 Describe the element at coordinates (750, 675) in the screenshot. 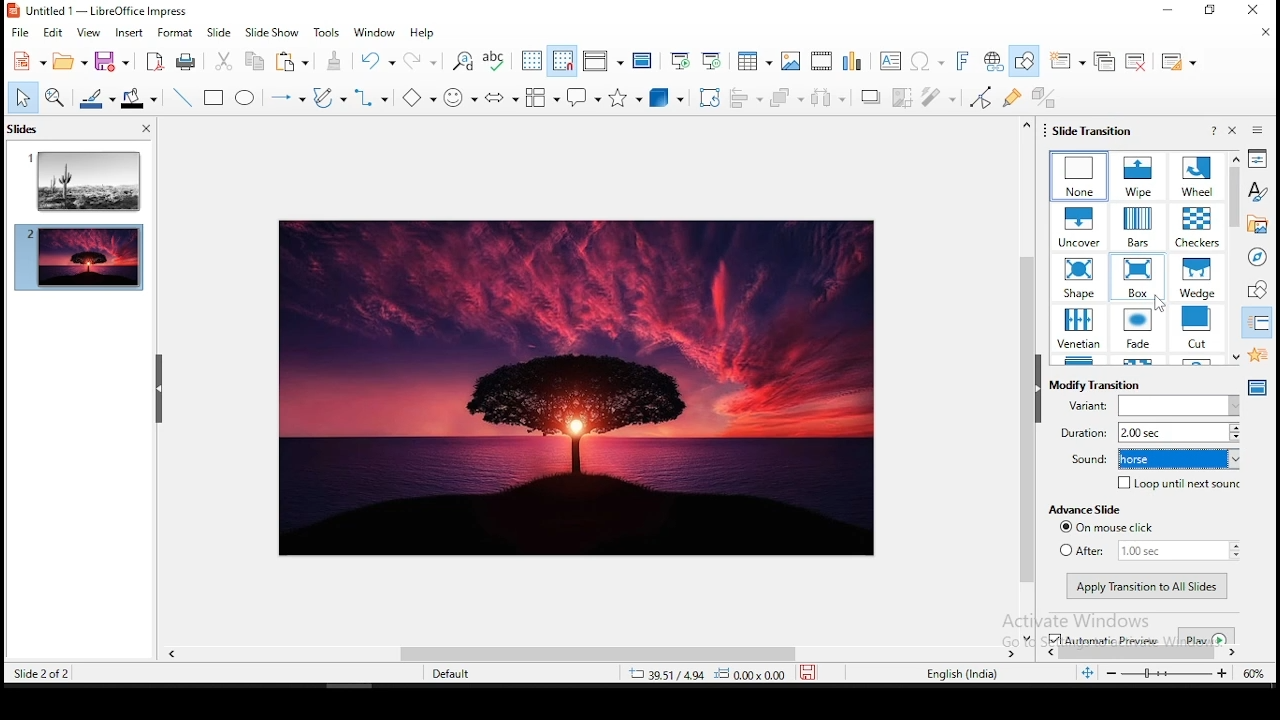

I see `0.00x0.00` at that location.